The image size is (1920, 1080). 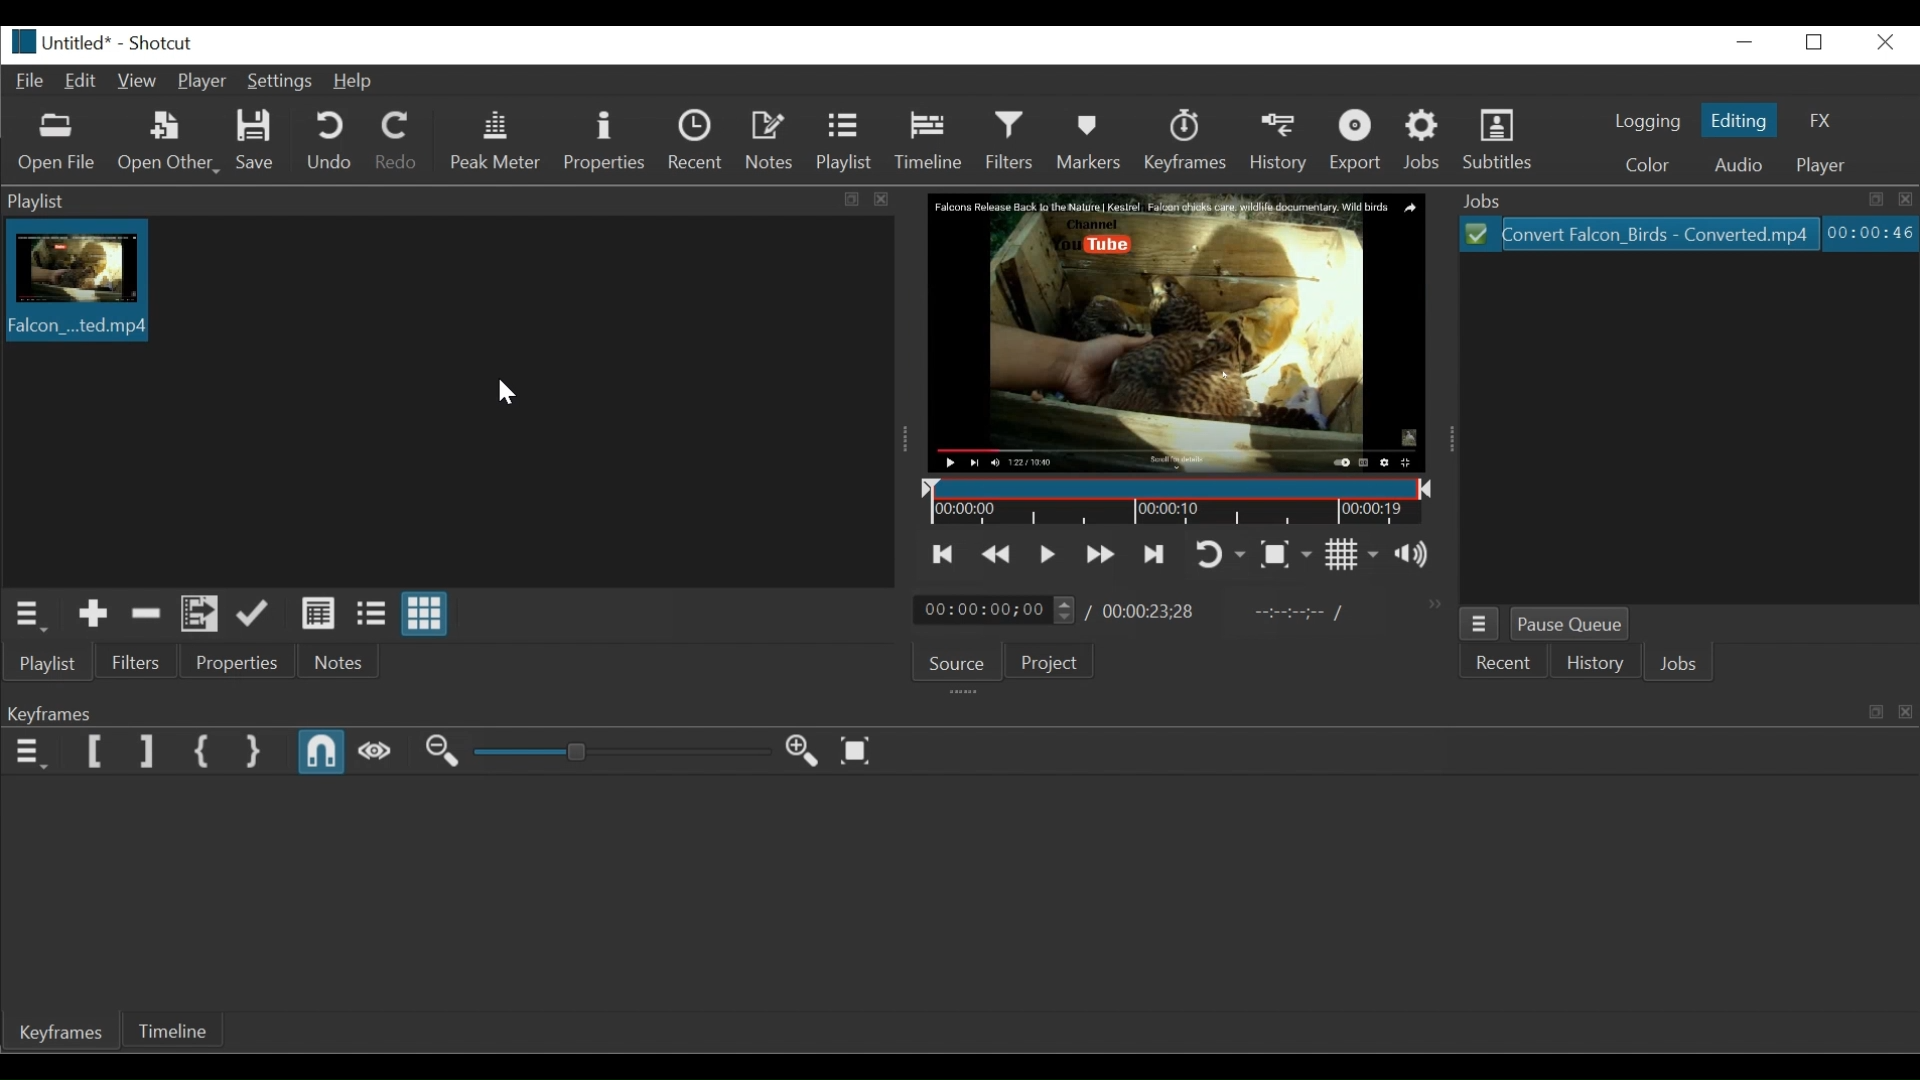 What do you see at coordinates (995, 610) in the screenshot?
I see `Current position` at bounding box center [995, 610].